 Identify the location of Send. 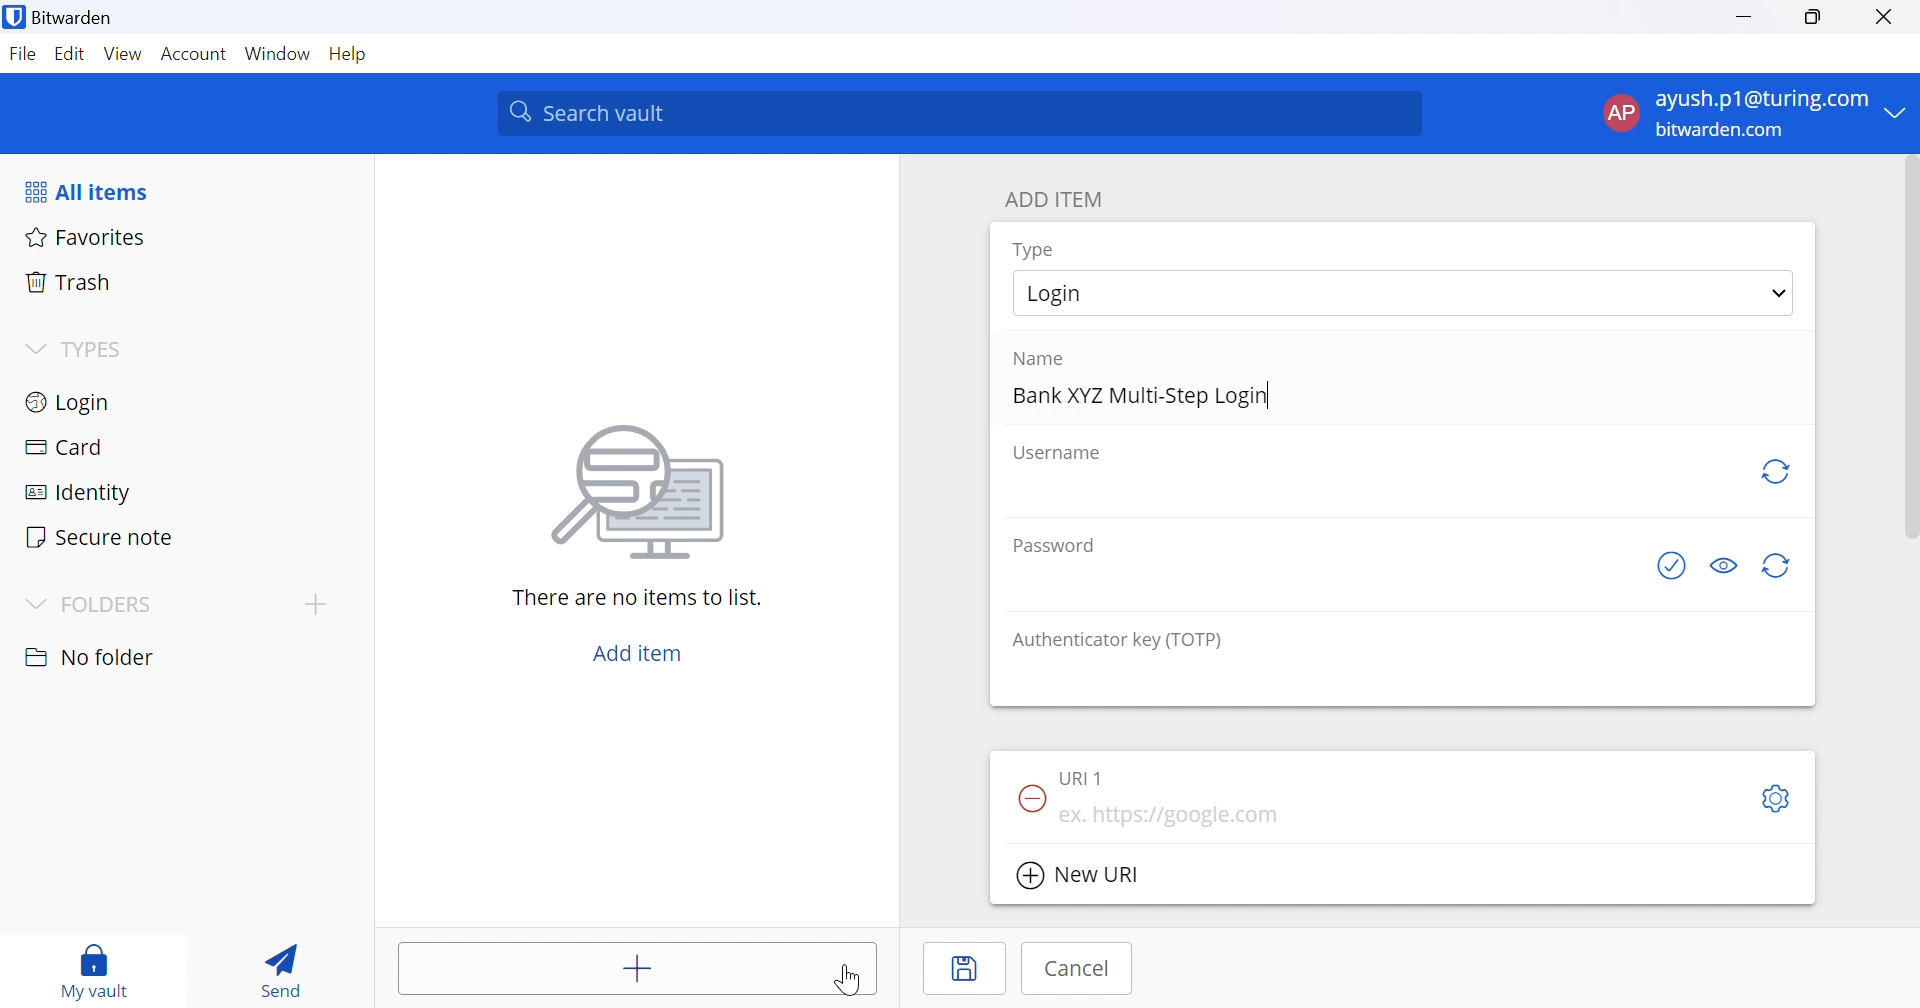
(285, 965).